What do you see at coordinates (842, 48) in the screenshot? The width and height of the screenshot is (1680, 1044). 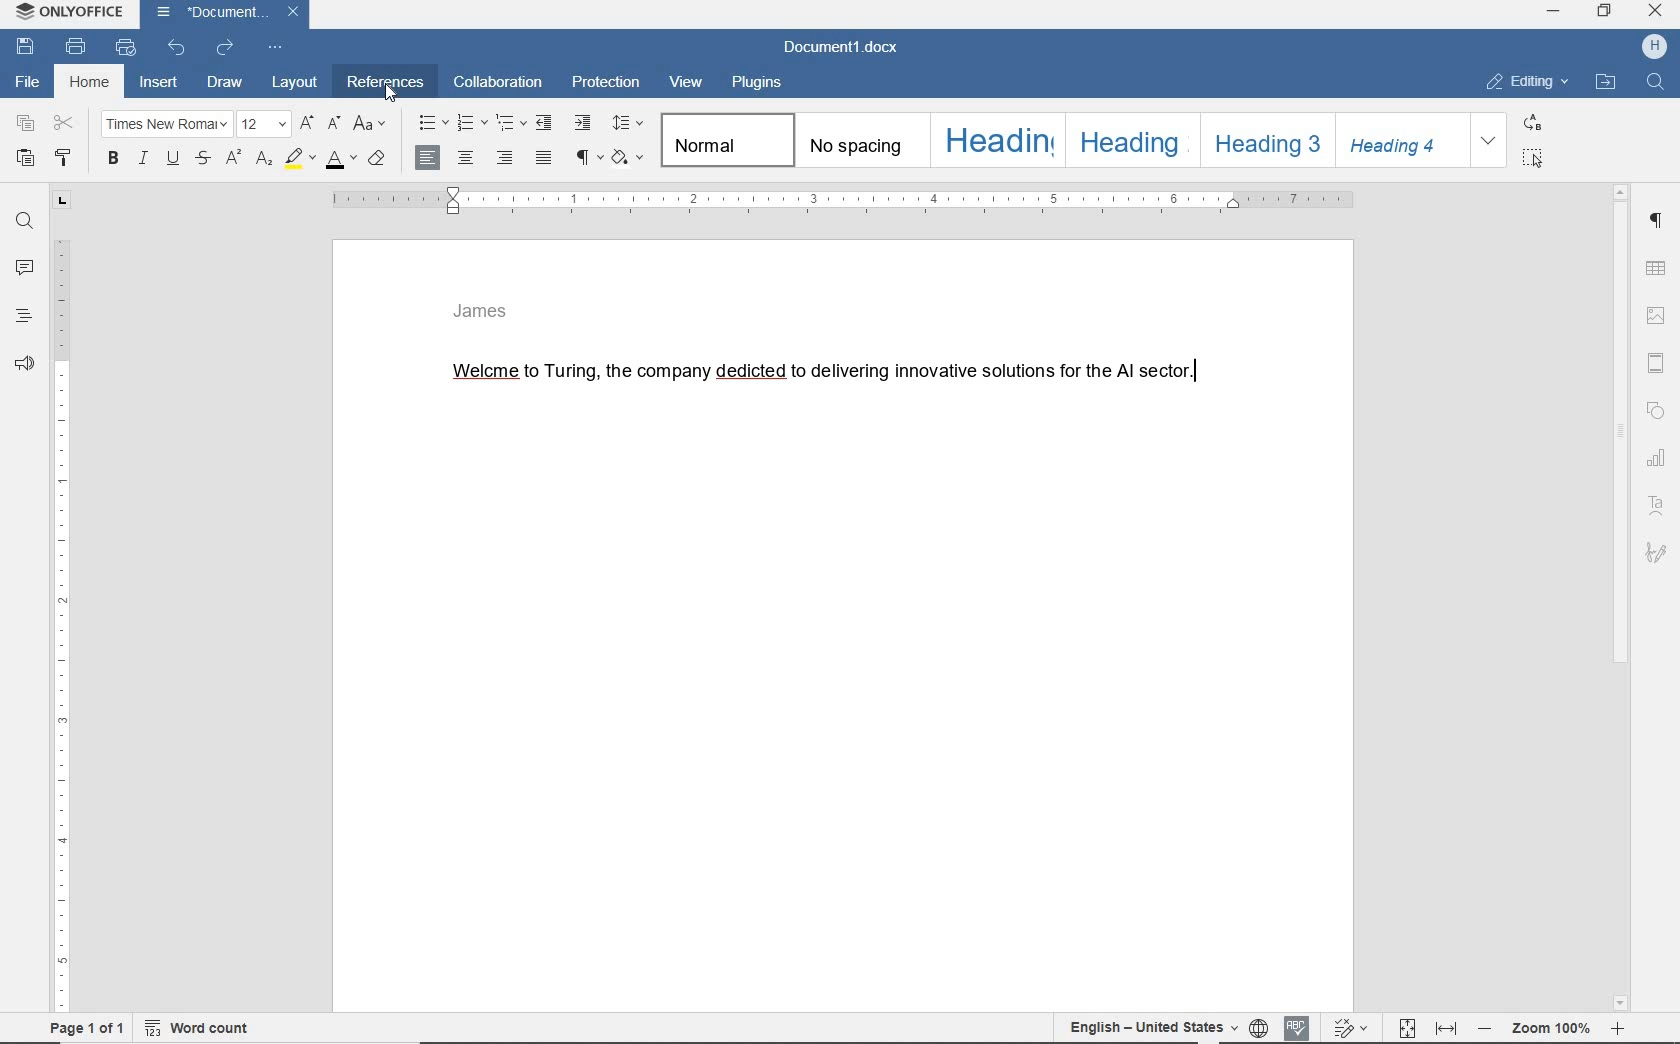 I see `document name` at bounding box center [842, 48].